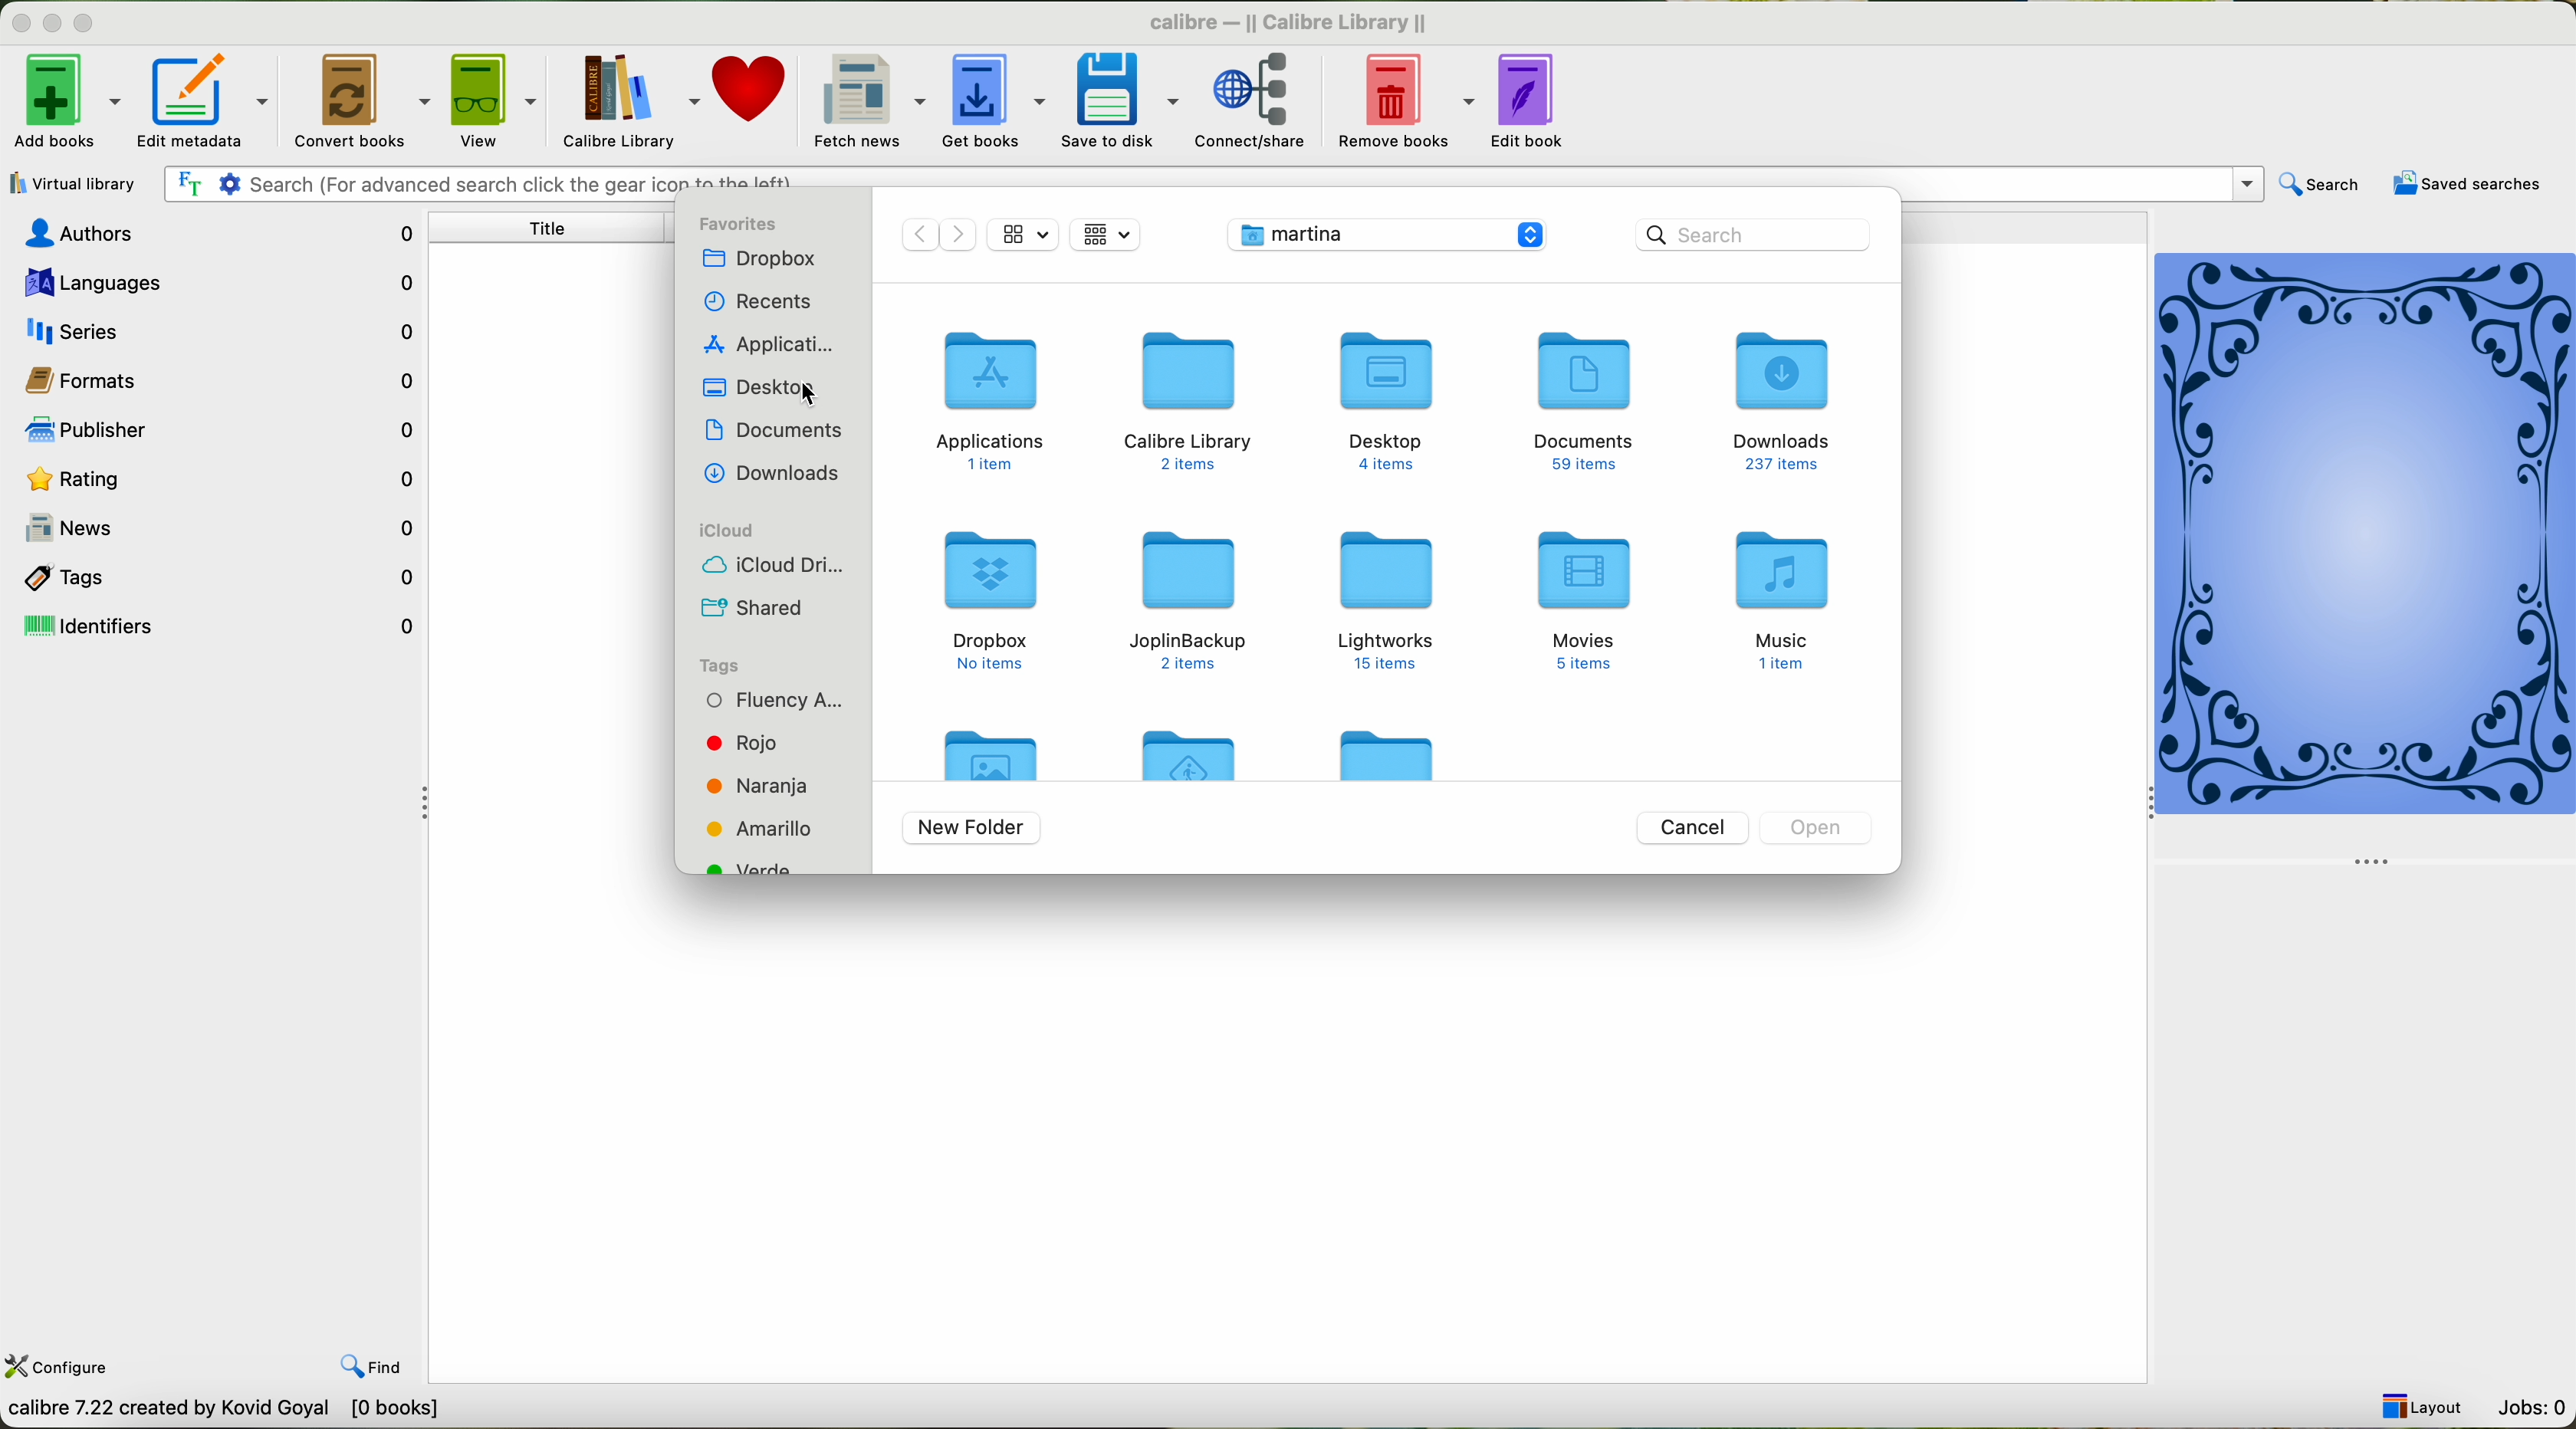 This screenshot has height=1429, width=2576. I want to click on folder, so click(1188, 750).